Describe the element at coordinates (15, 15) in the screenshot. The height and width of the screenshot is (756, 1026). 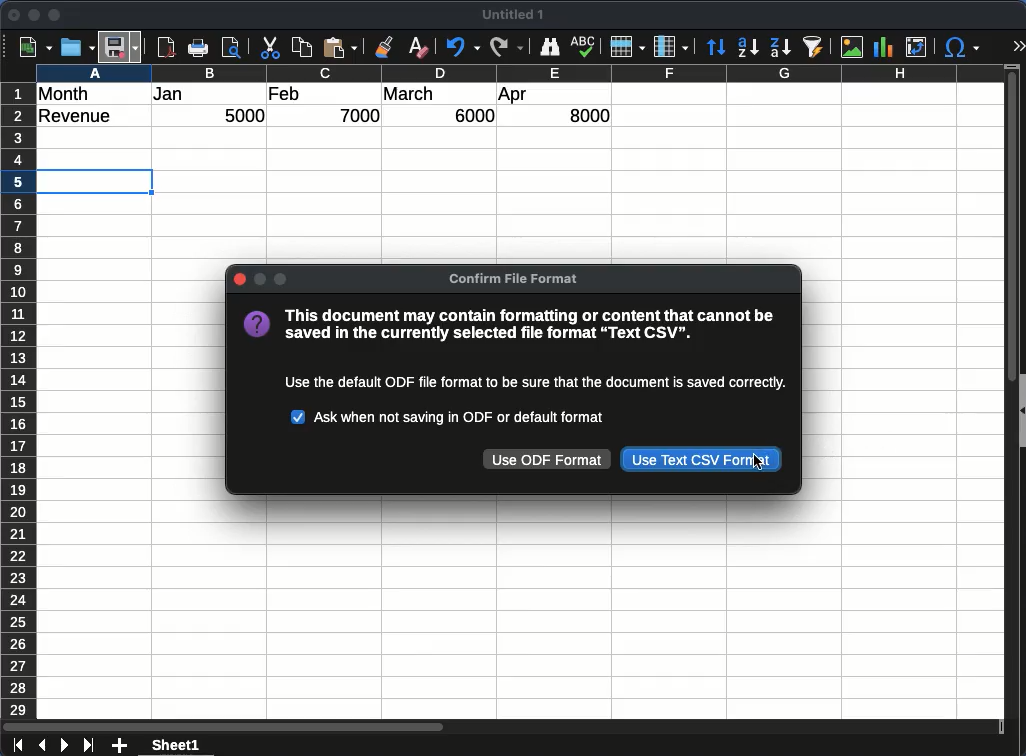
I see `close` at that location.